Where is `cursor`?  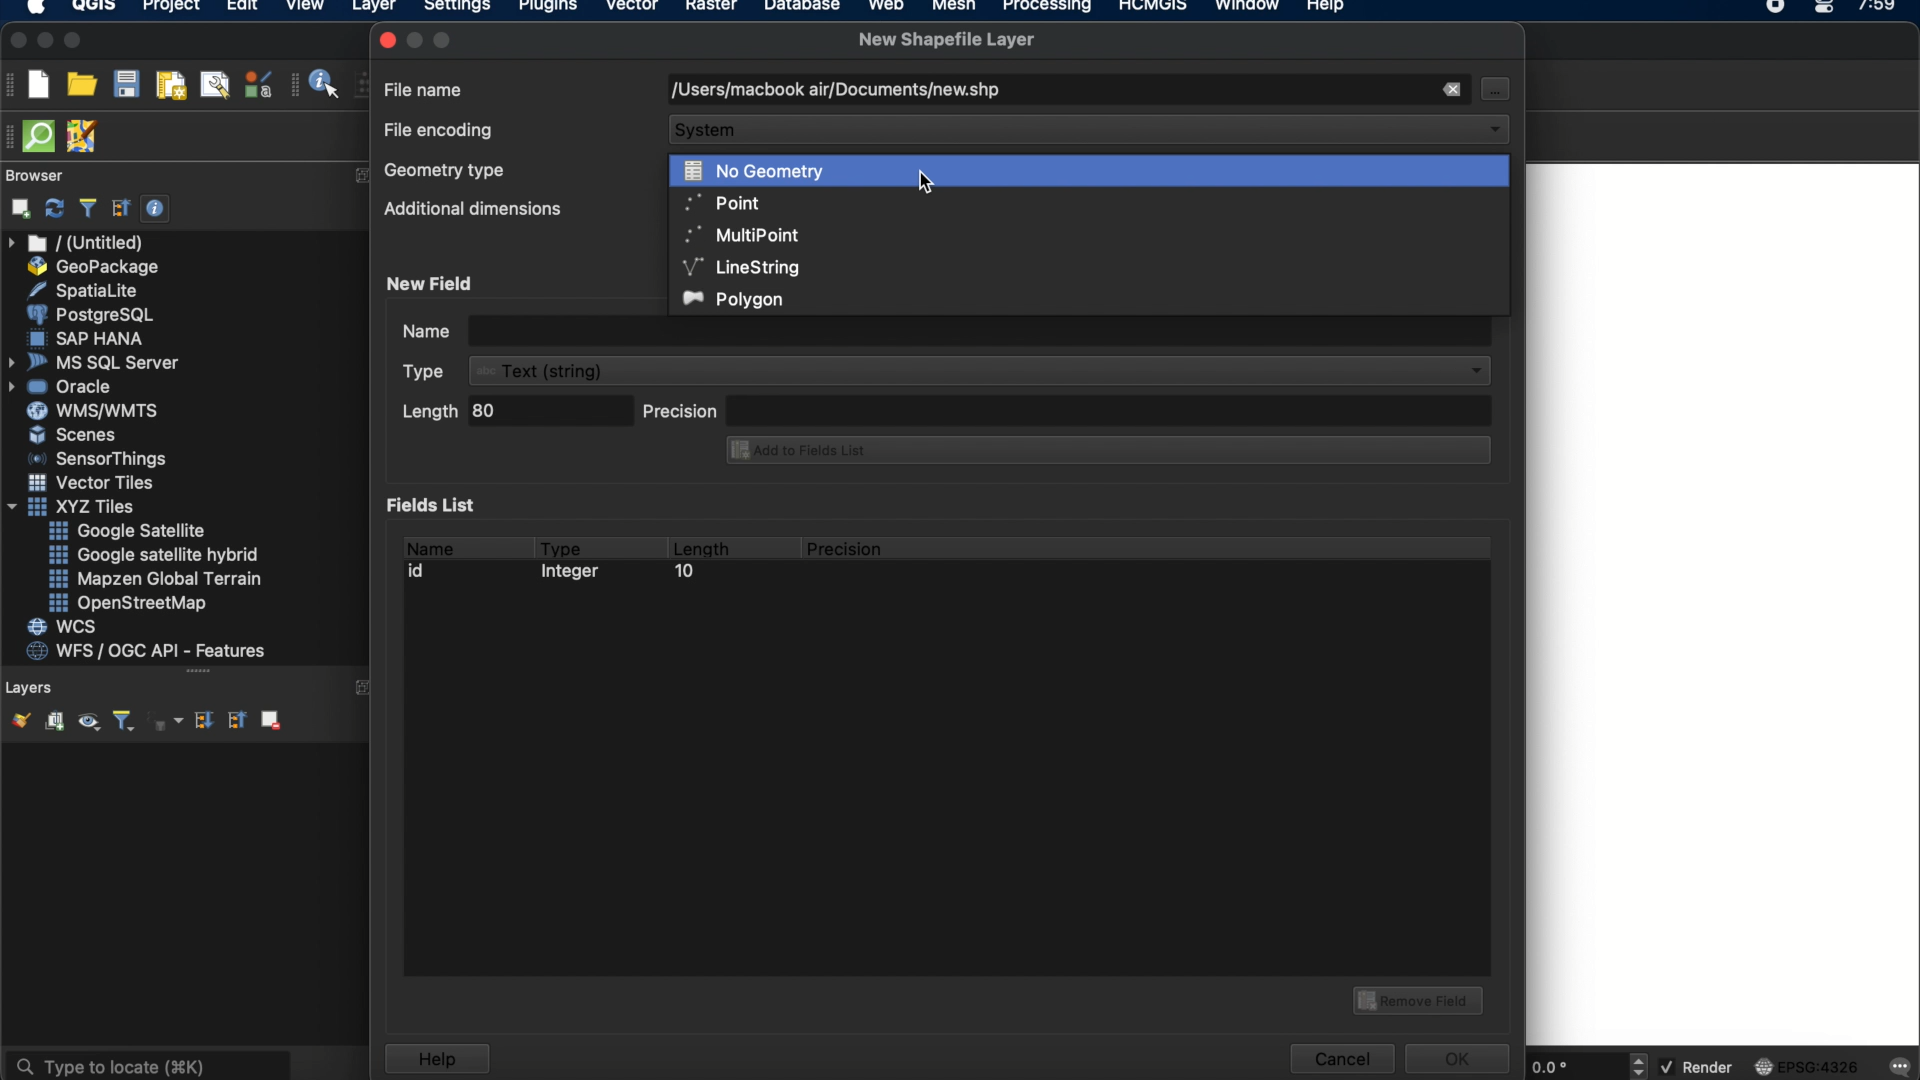
cursor is located at coordinates (929, 182).